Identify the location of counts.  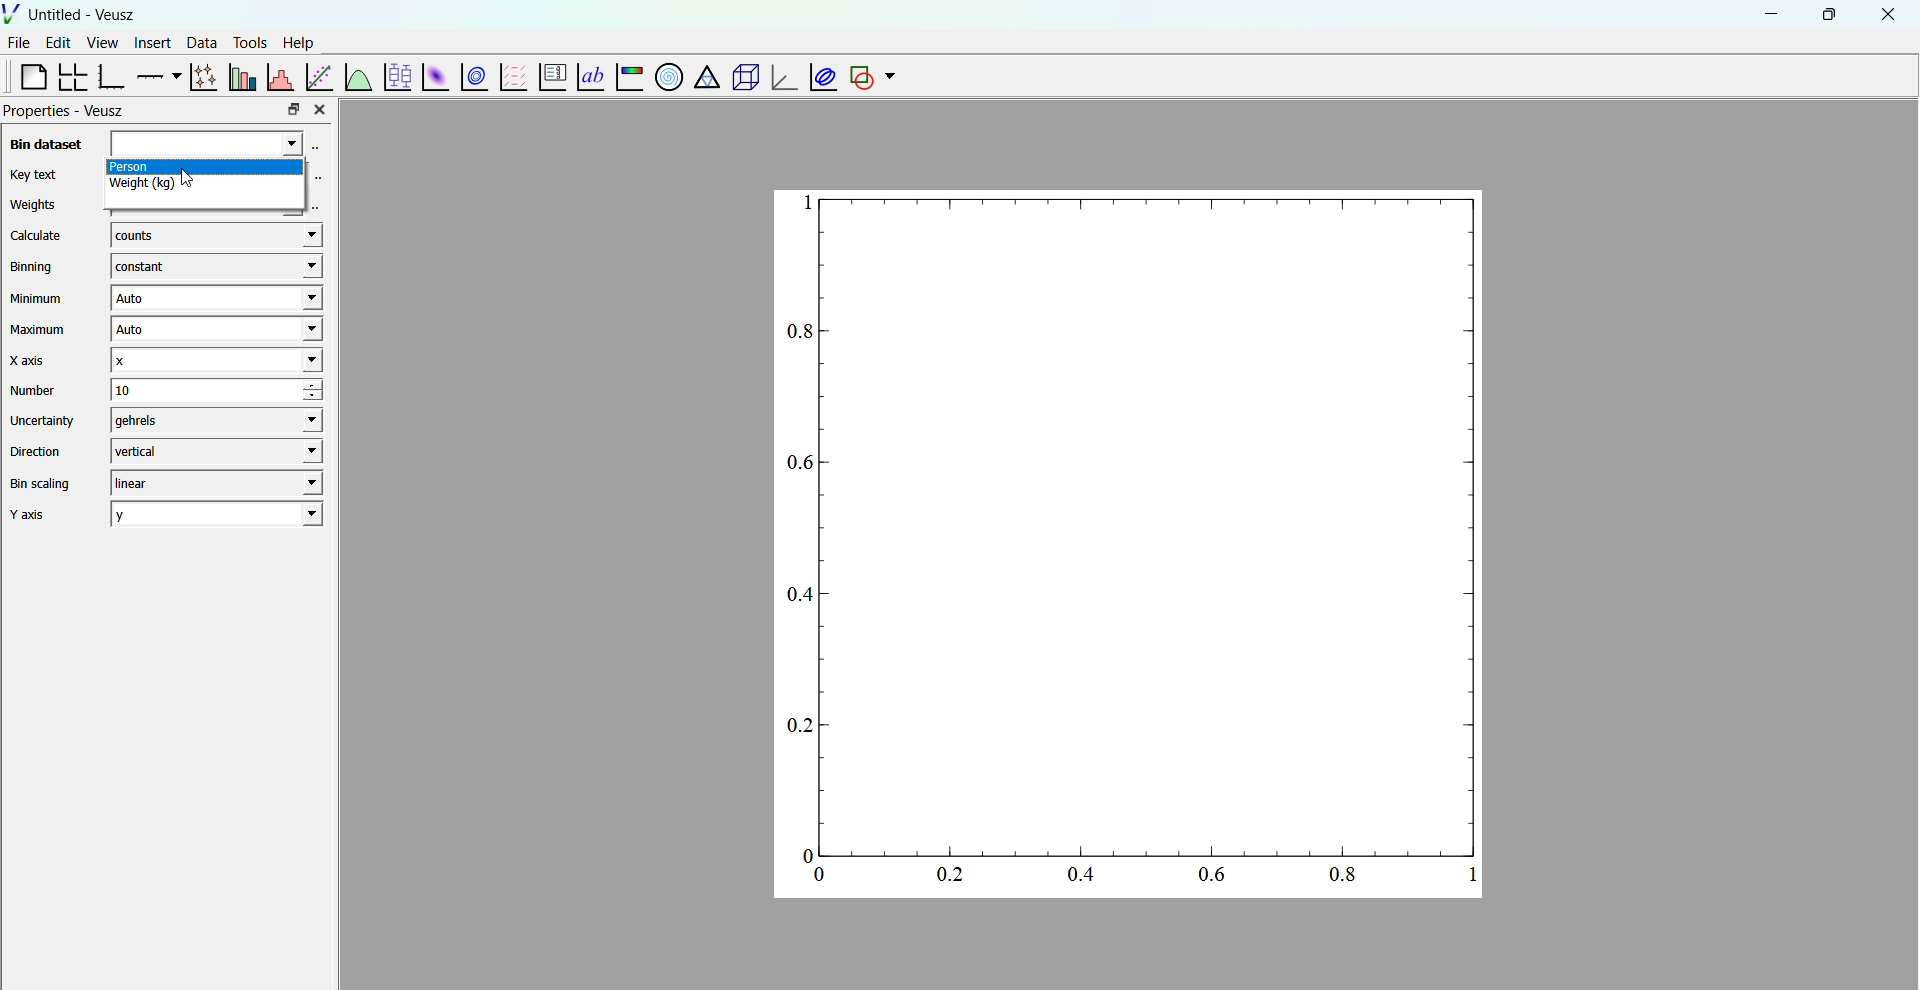
(215, 237).